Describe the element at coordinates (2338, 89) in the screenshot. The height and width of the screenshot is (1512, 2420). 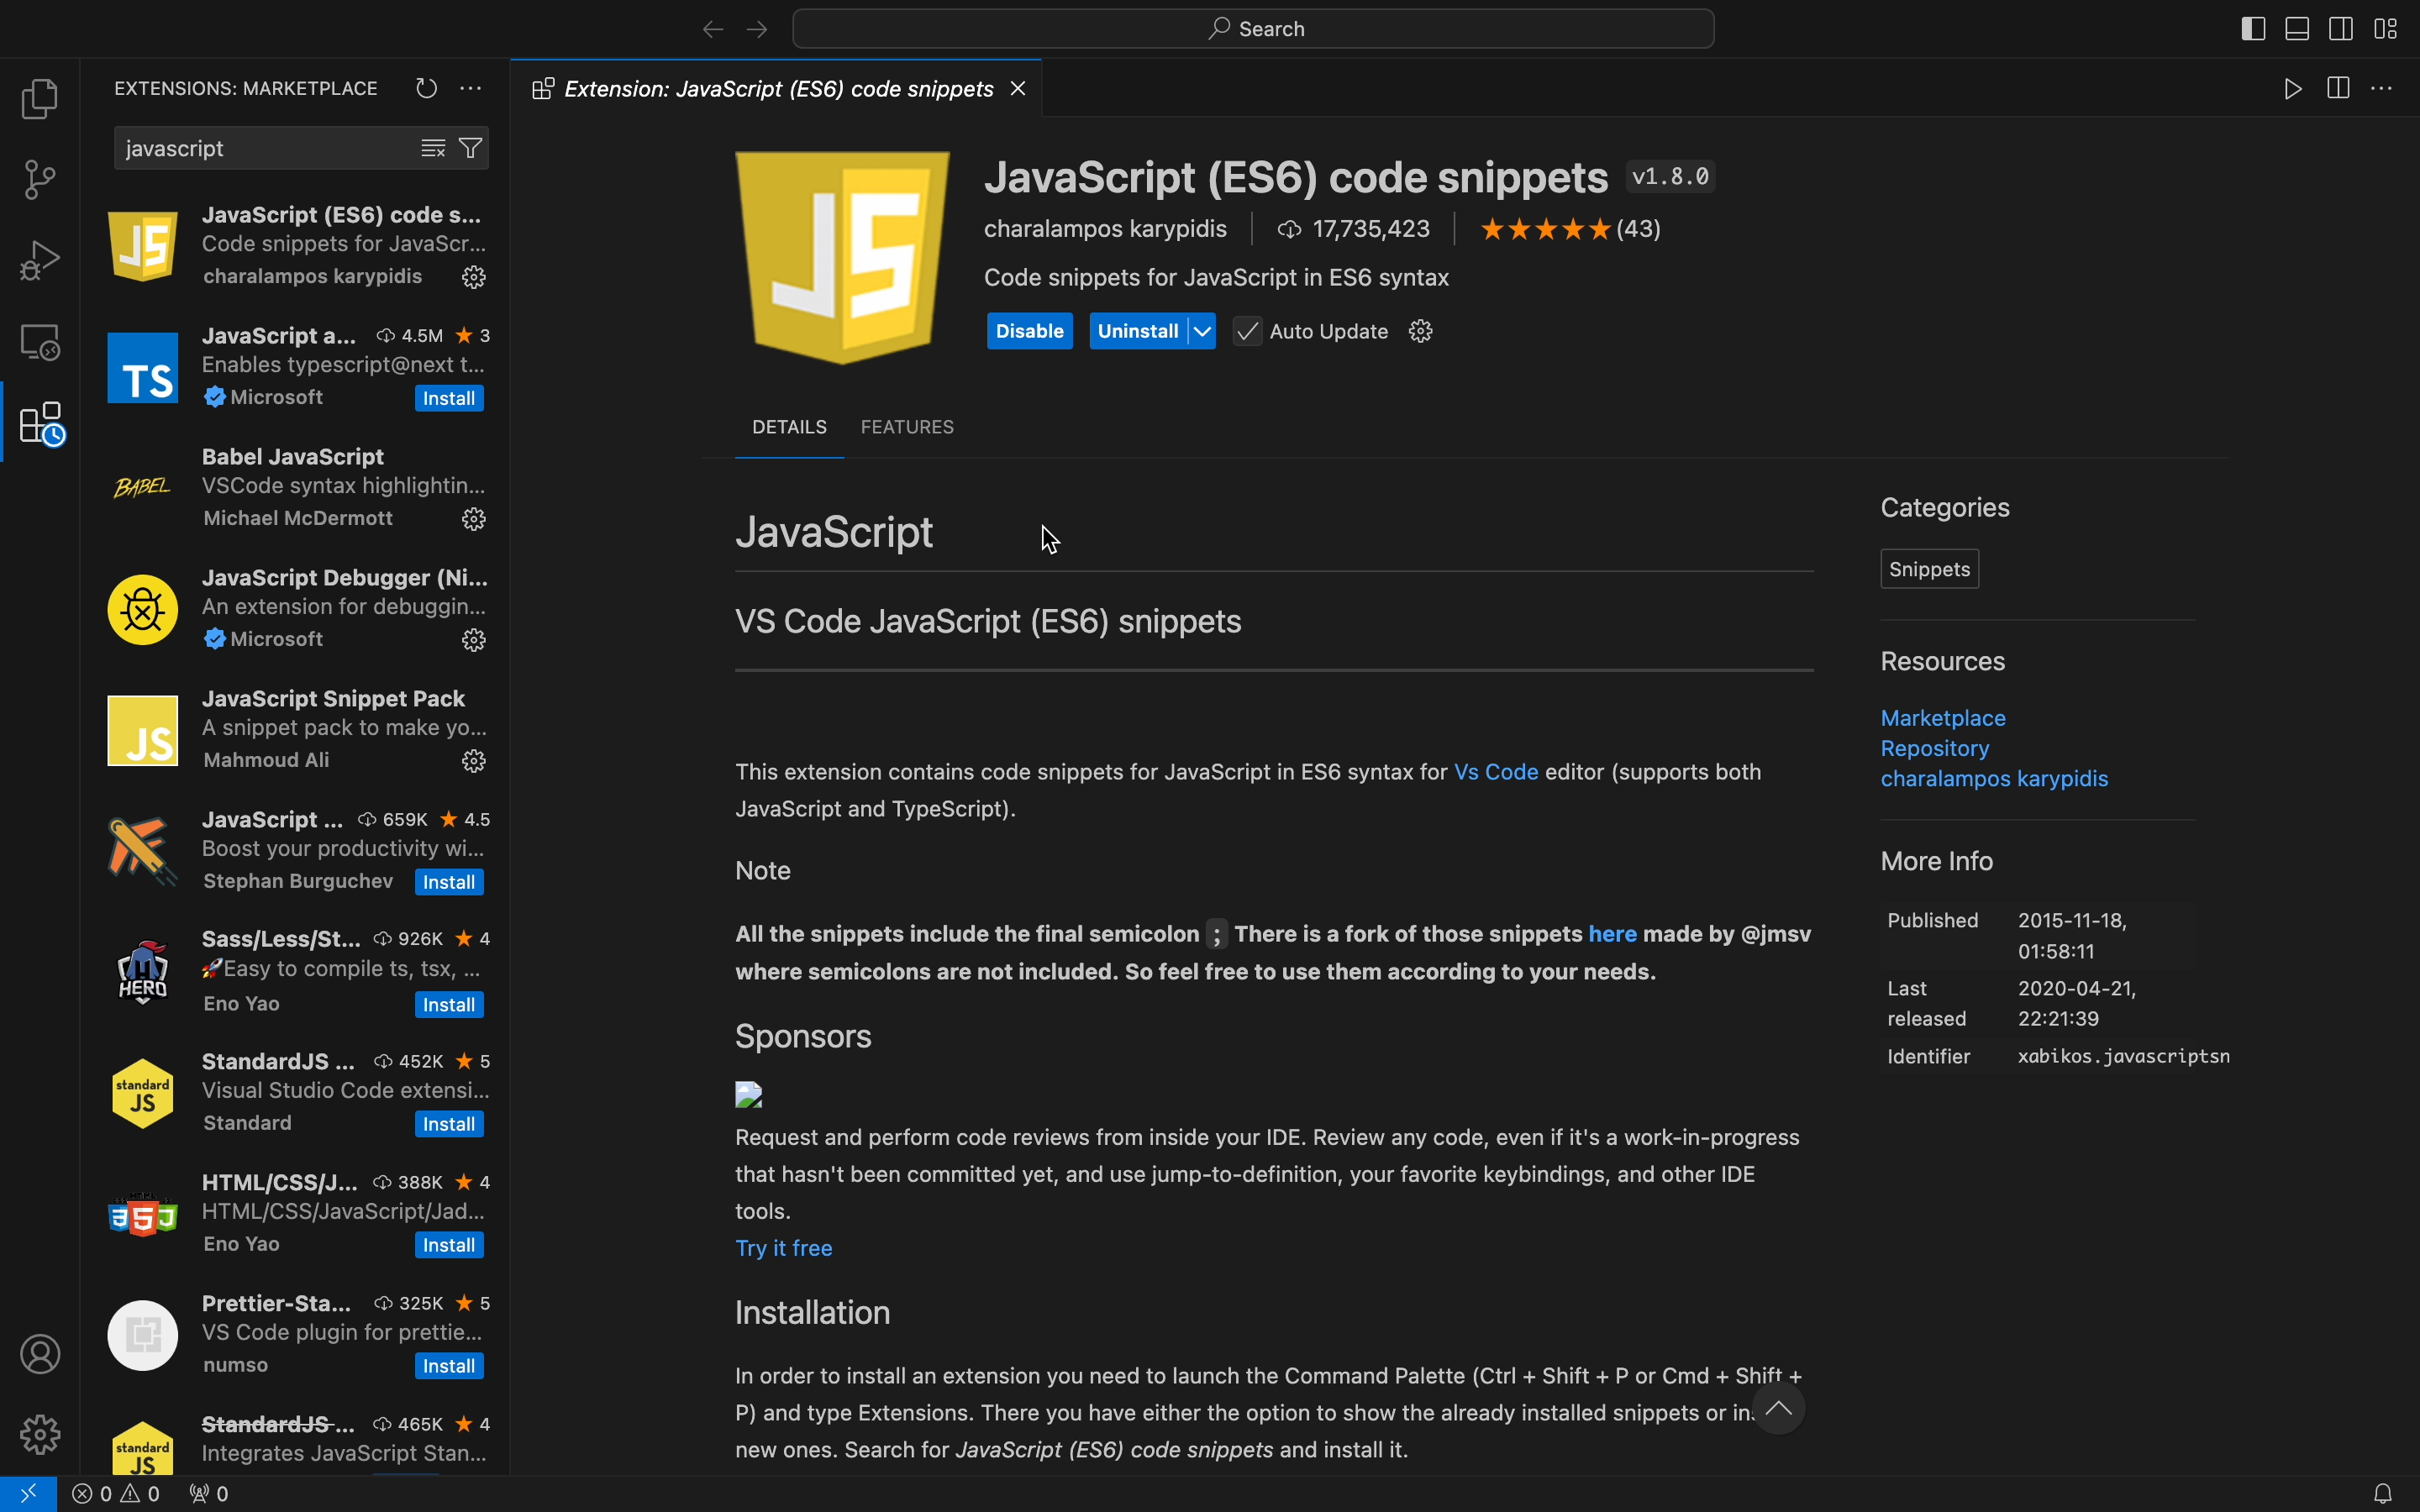
I see `view` at that location.